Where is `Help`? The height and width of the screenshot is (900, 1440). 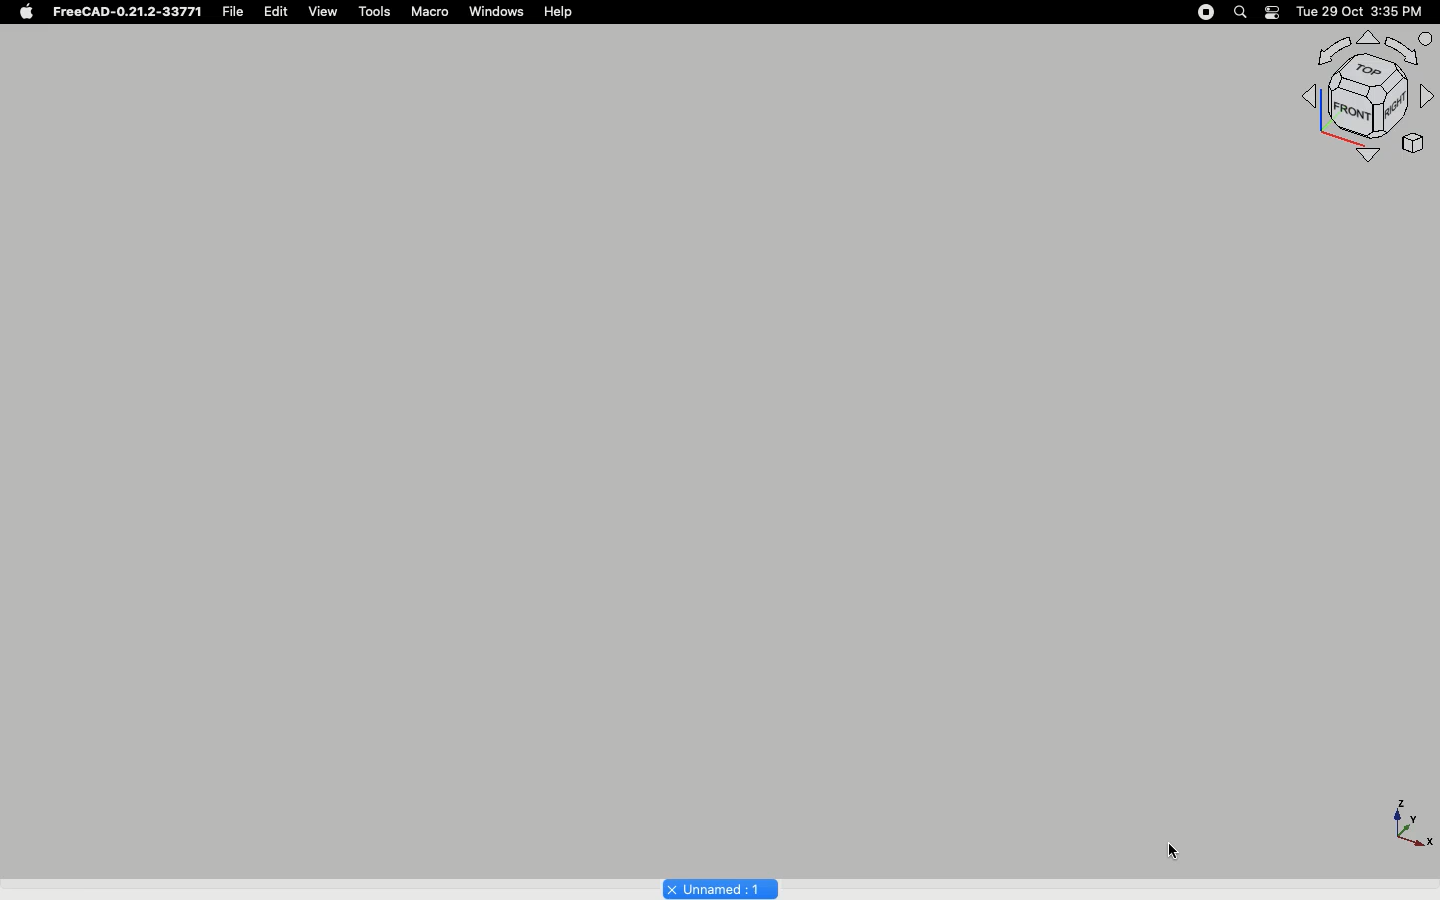
Help is located at coordinates (562, 11).